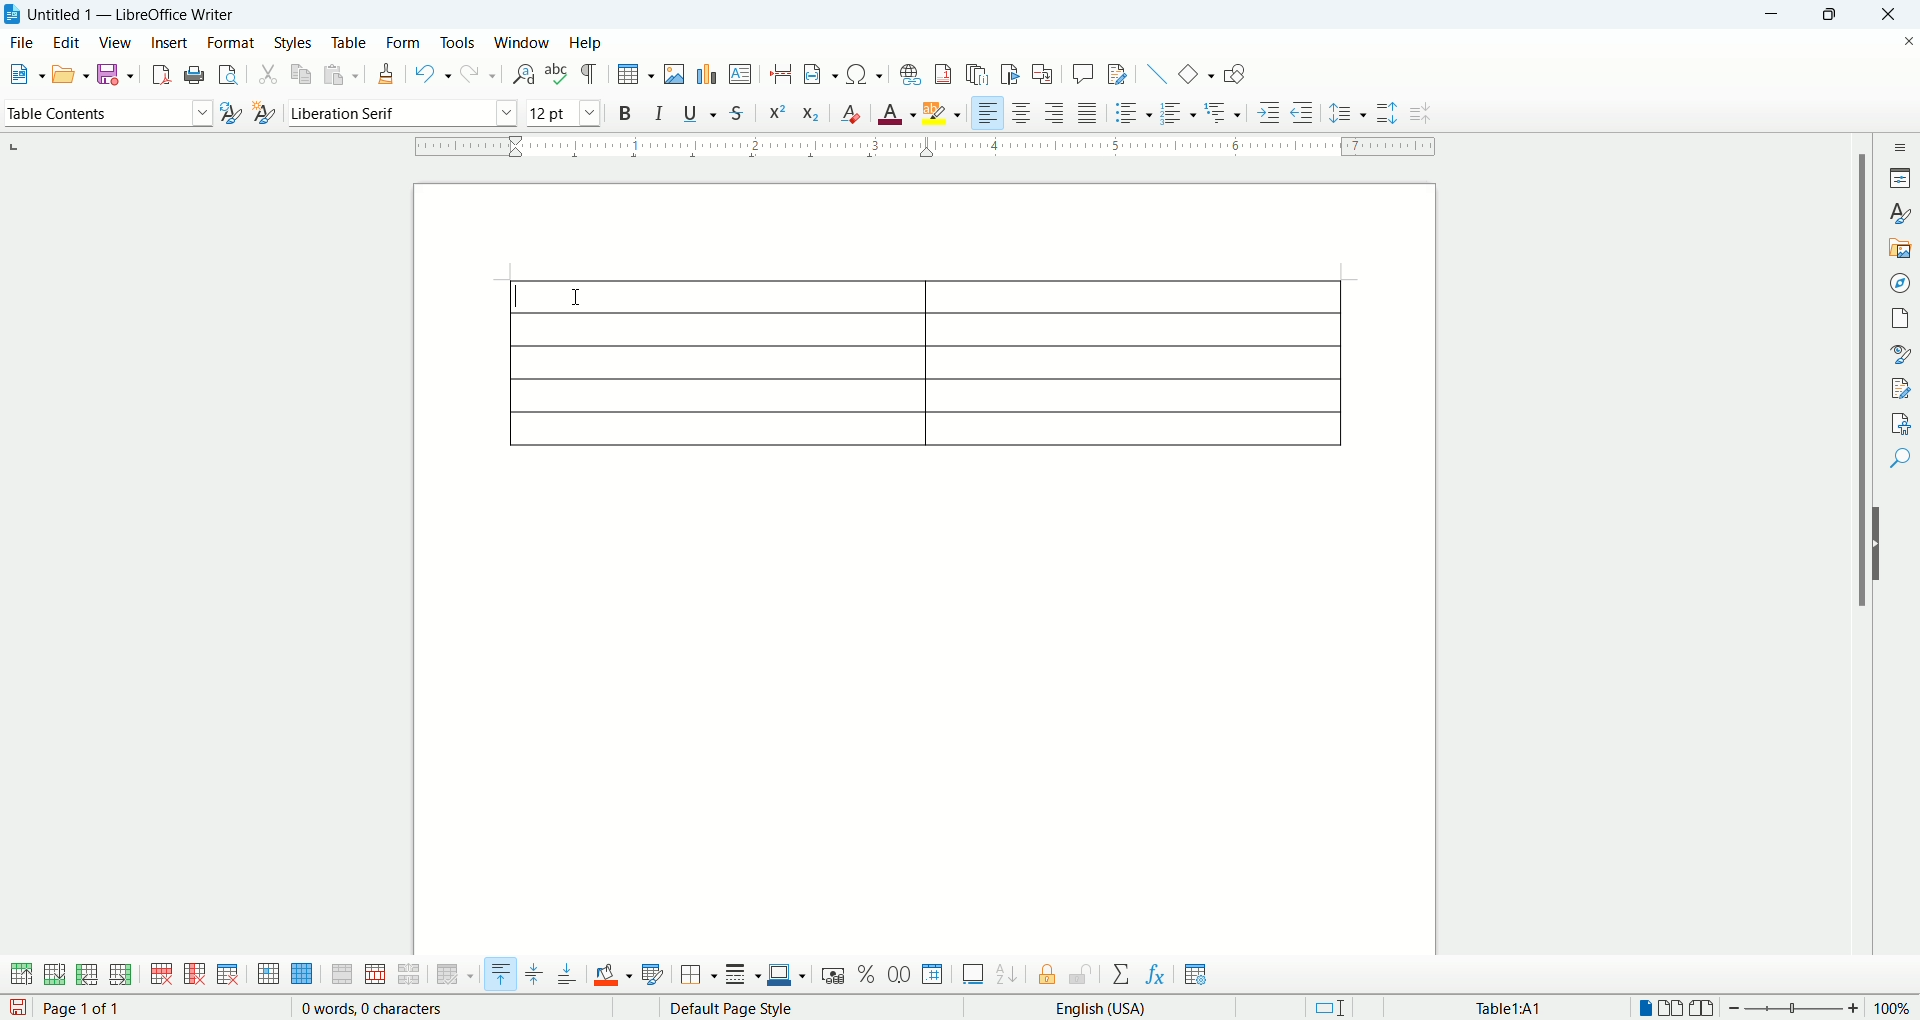 This screenshot has width=1920, height=1020. I want to click on align right, so click(987, 111).